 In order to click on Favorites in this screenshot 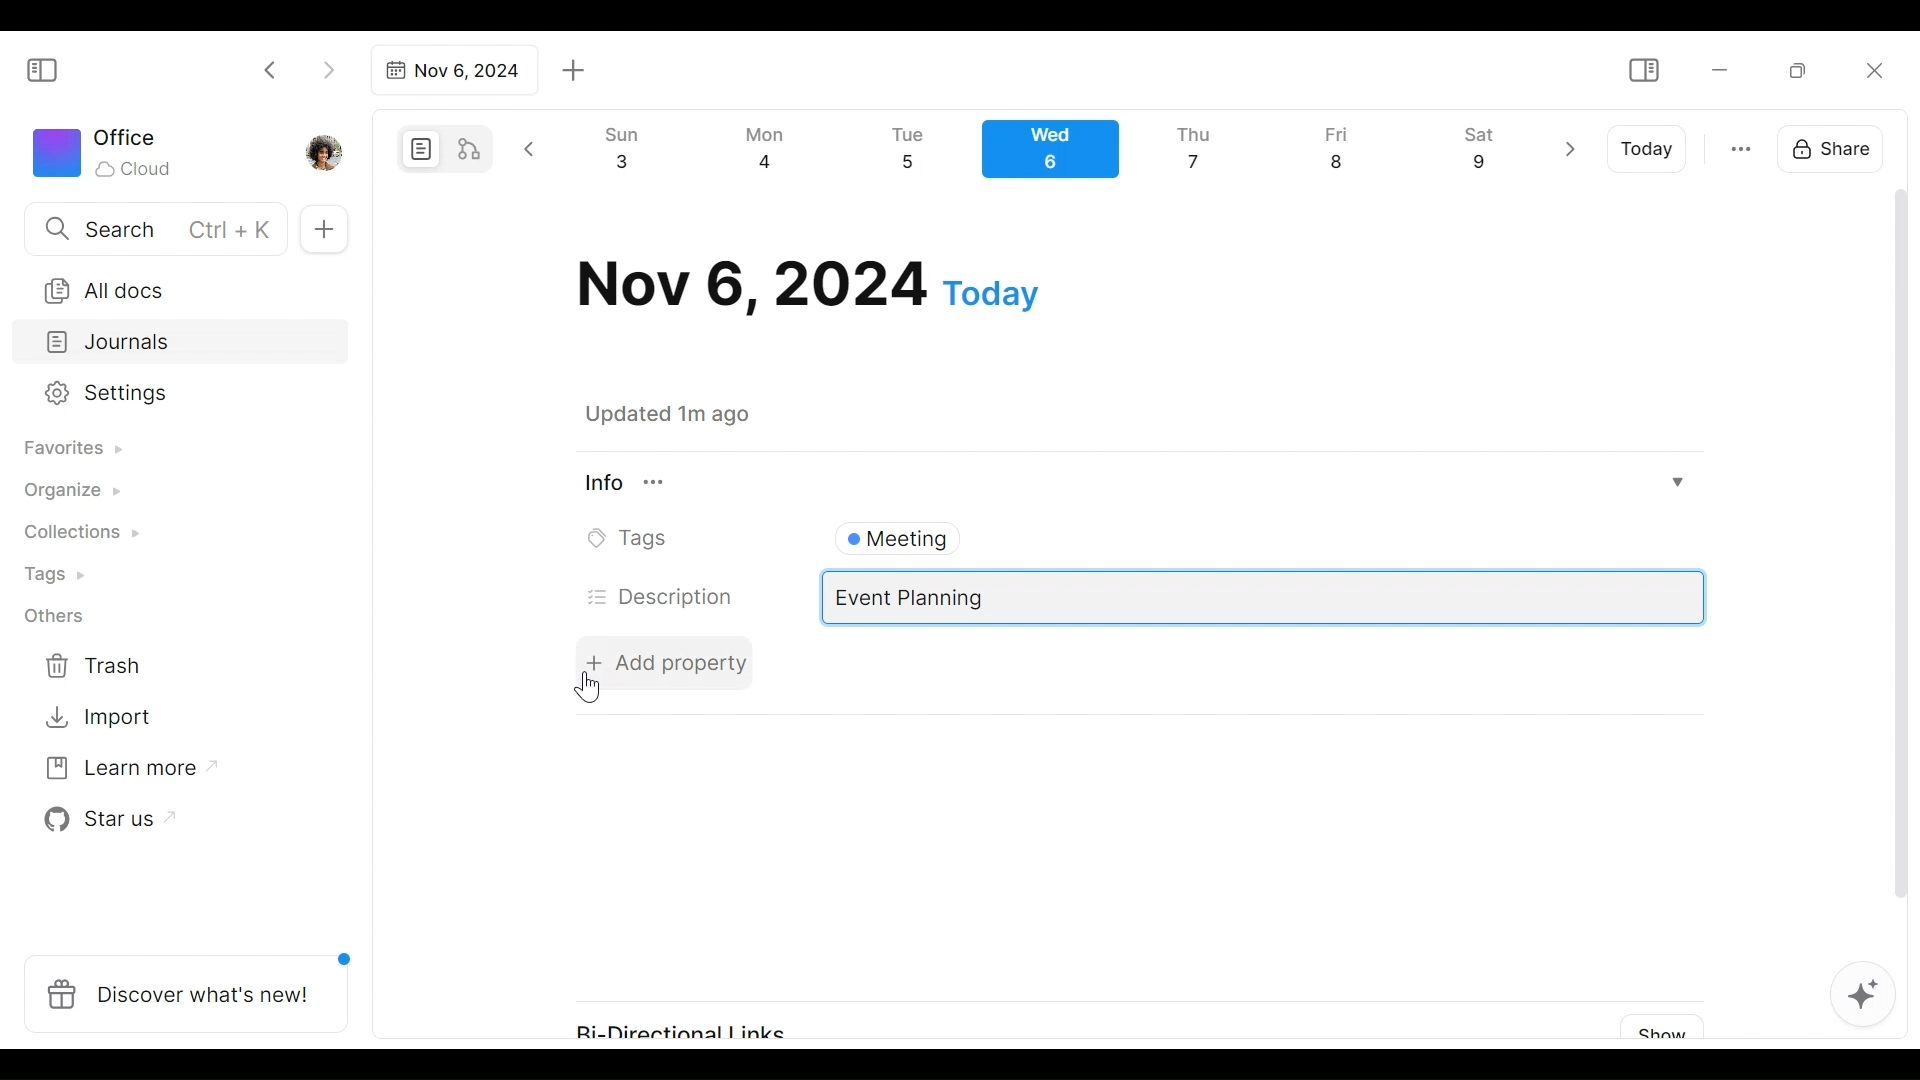, I will do `click(71, 449)`.